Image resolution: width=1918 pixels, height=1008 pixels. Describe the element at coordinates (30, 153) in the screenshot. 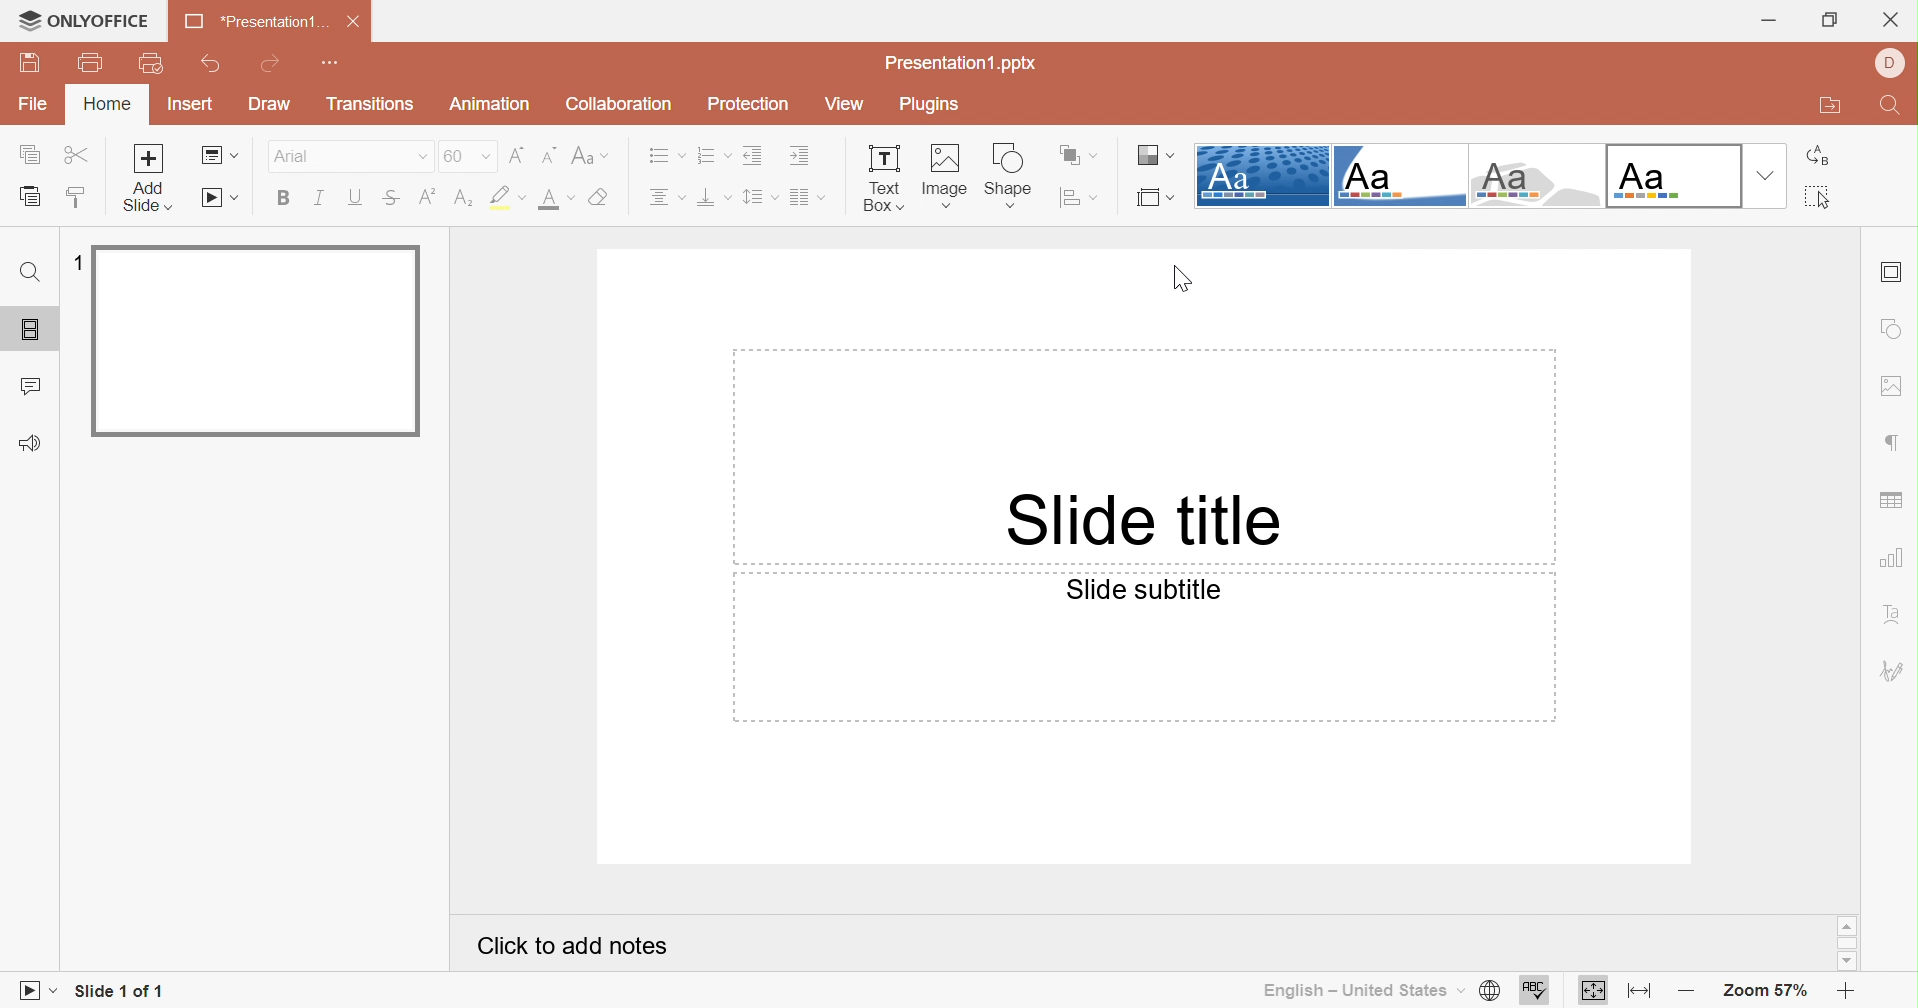

I see `Copy` at that location.